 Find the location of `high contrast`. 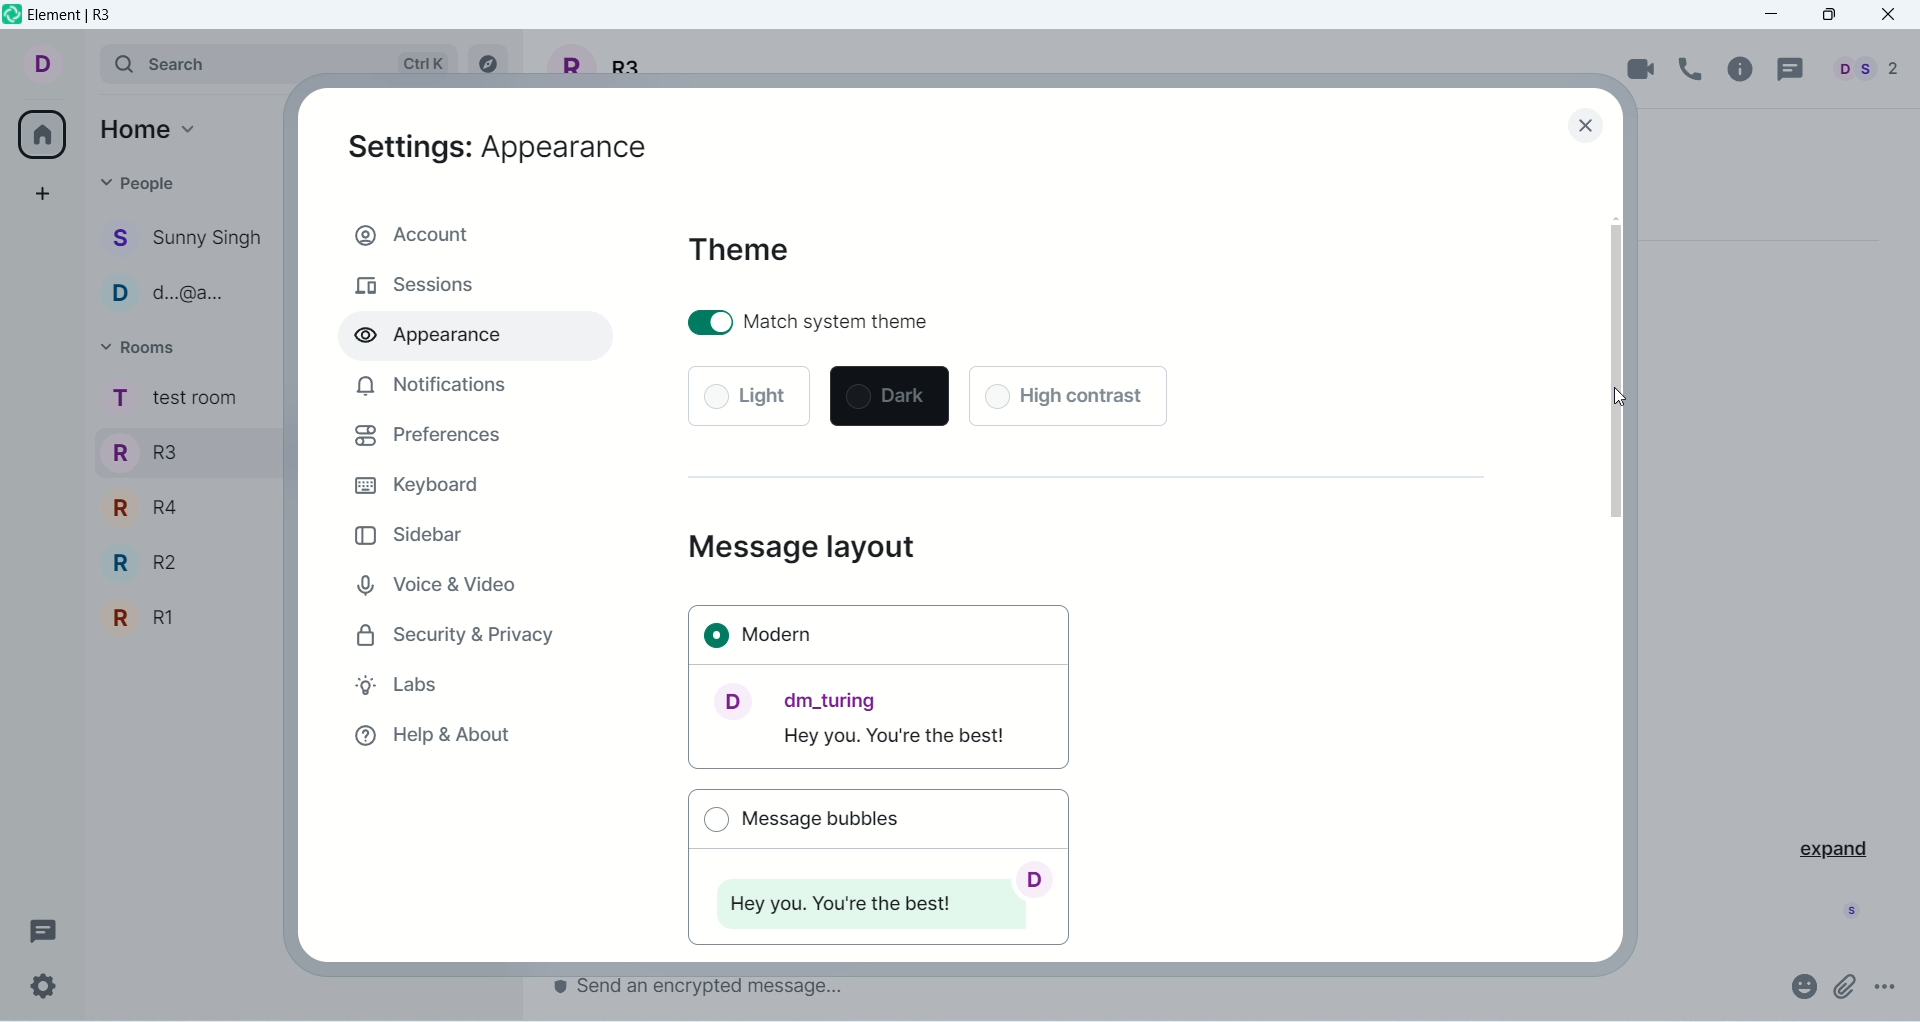

high contrast is located at coordinates (1079, 395).